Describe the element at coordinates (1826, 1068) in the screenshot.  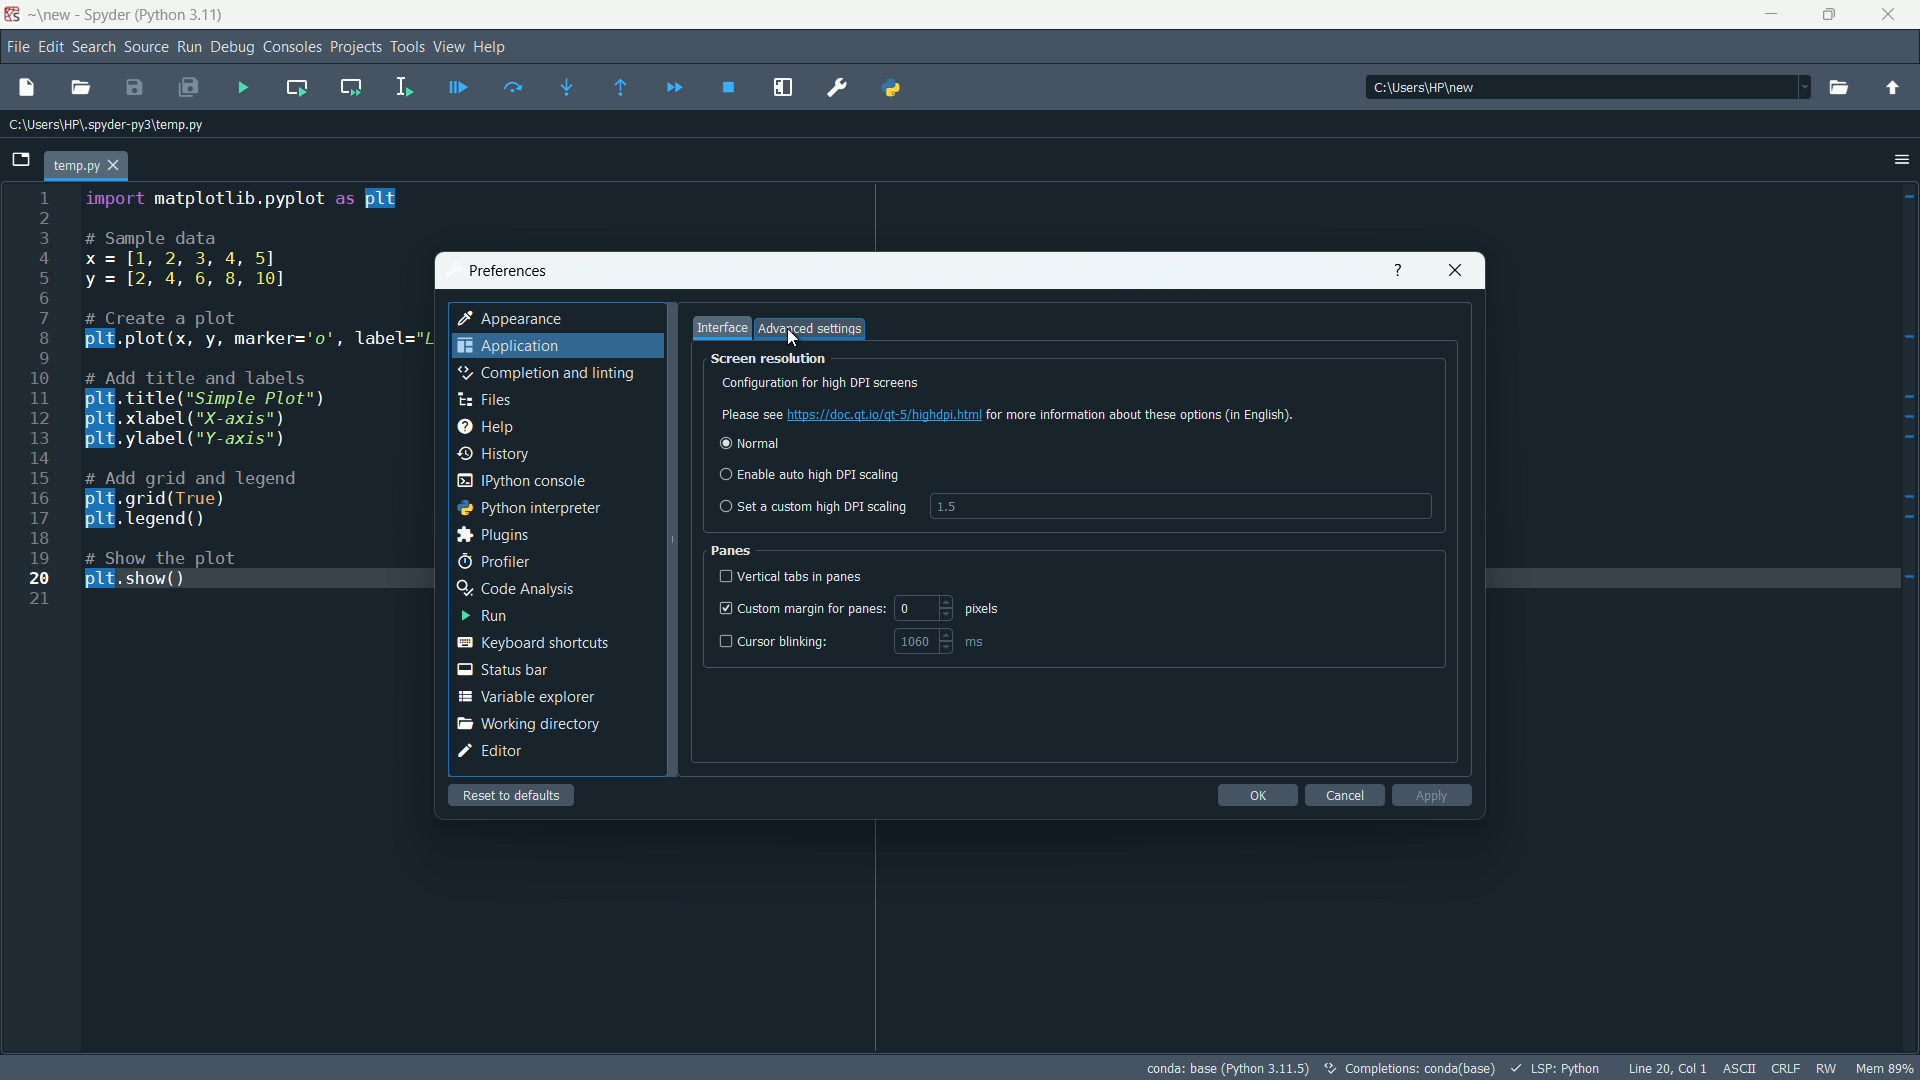
I see `rw` at that location.